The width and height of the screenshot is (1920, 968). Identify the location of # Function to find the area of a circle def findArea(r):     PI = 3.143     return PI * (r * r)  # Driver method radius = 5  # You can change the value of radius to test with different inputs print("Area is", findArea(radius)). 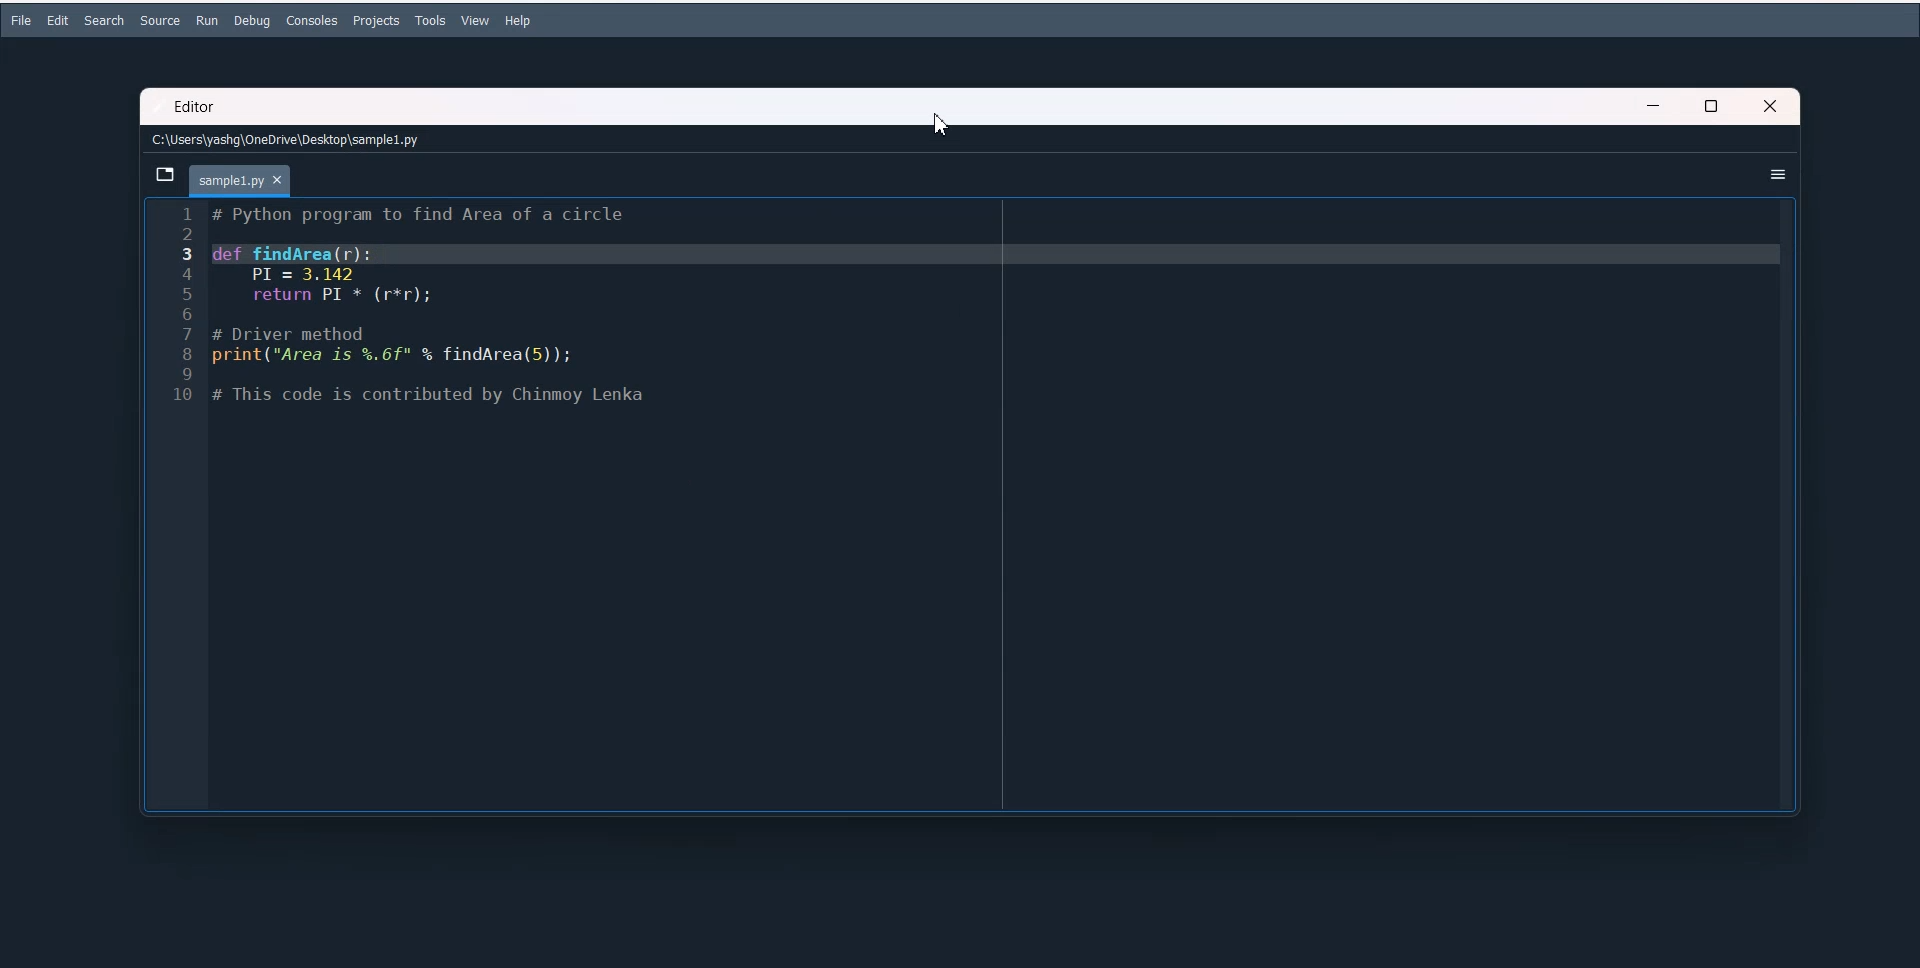
(1001, 504).